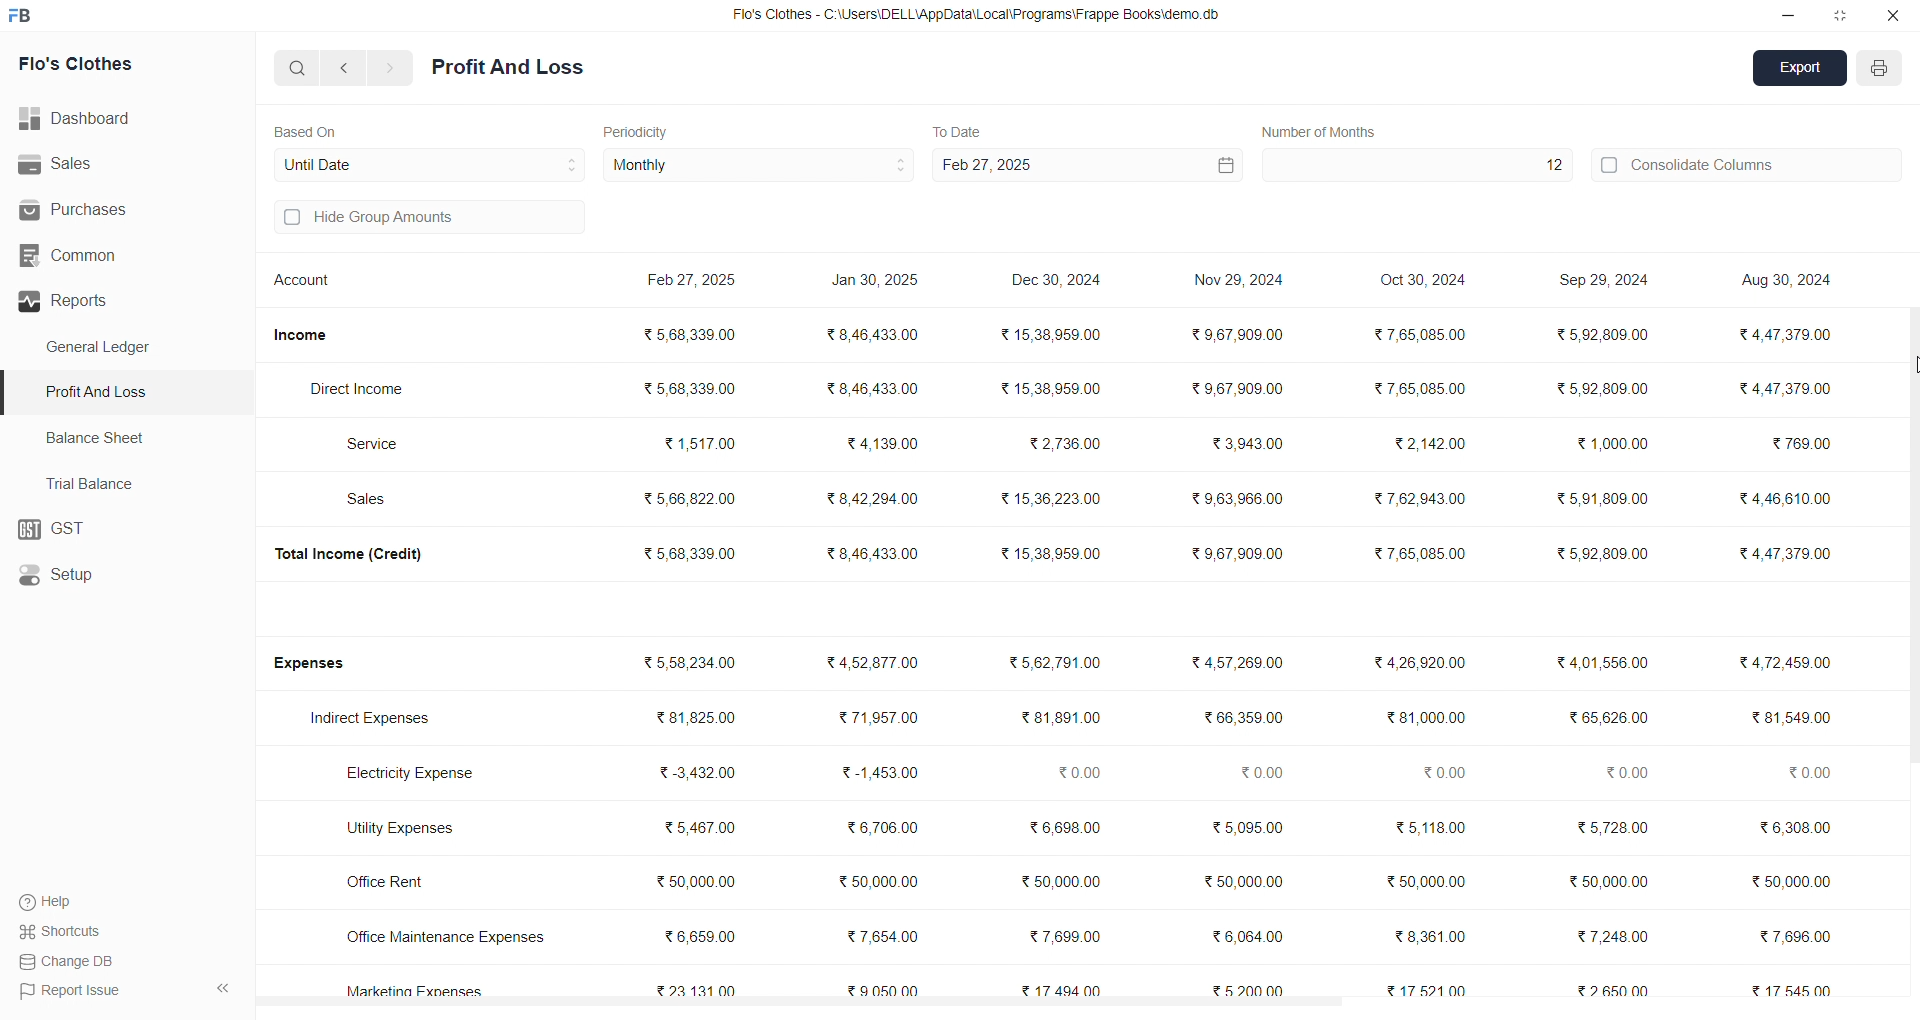  I want to click on ₹8,46,433.00, so click(878, 390).